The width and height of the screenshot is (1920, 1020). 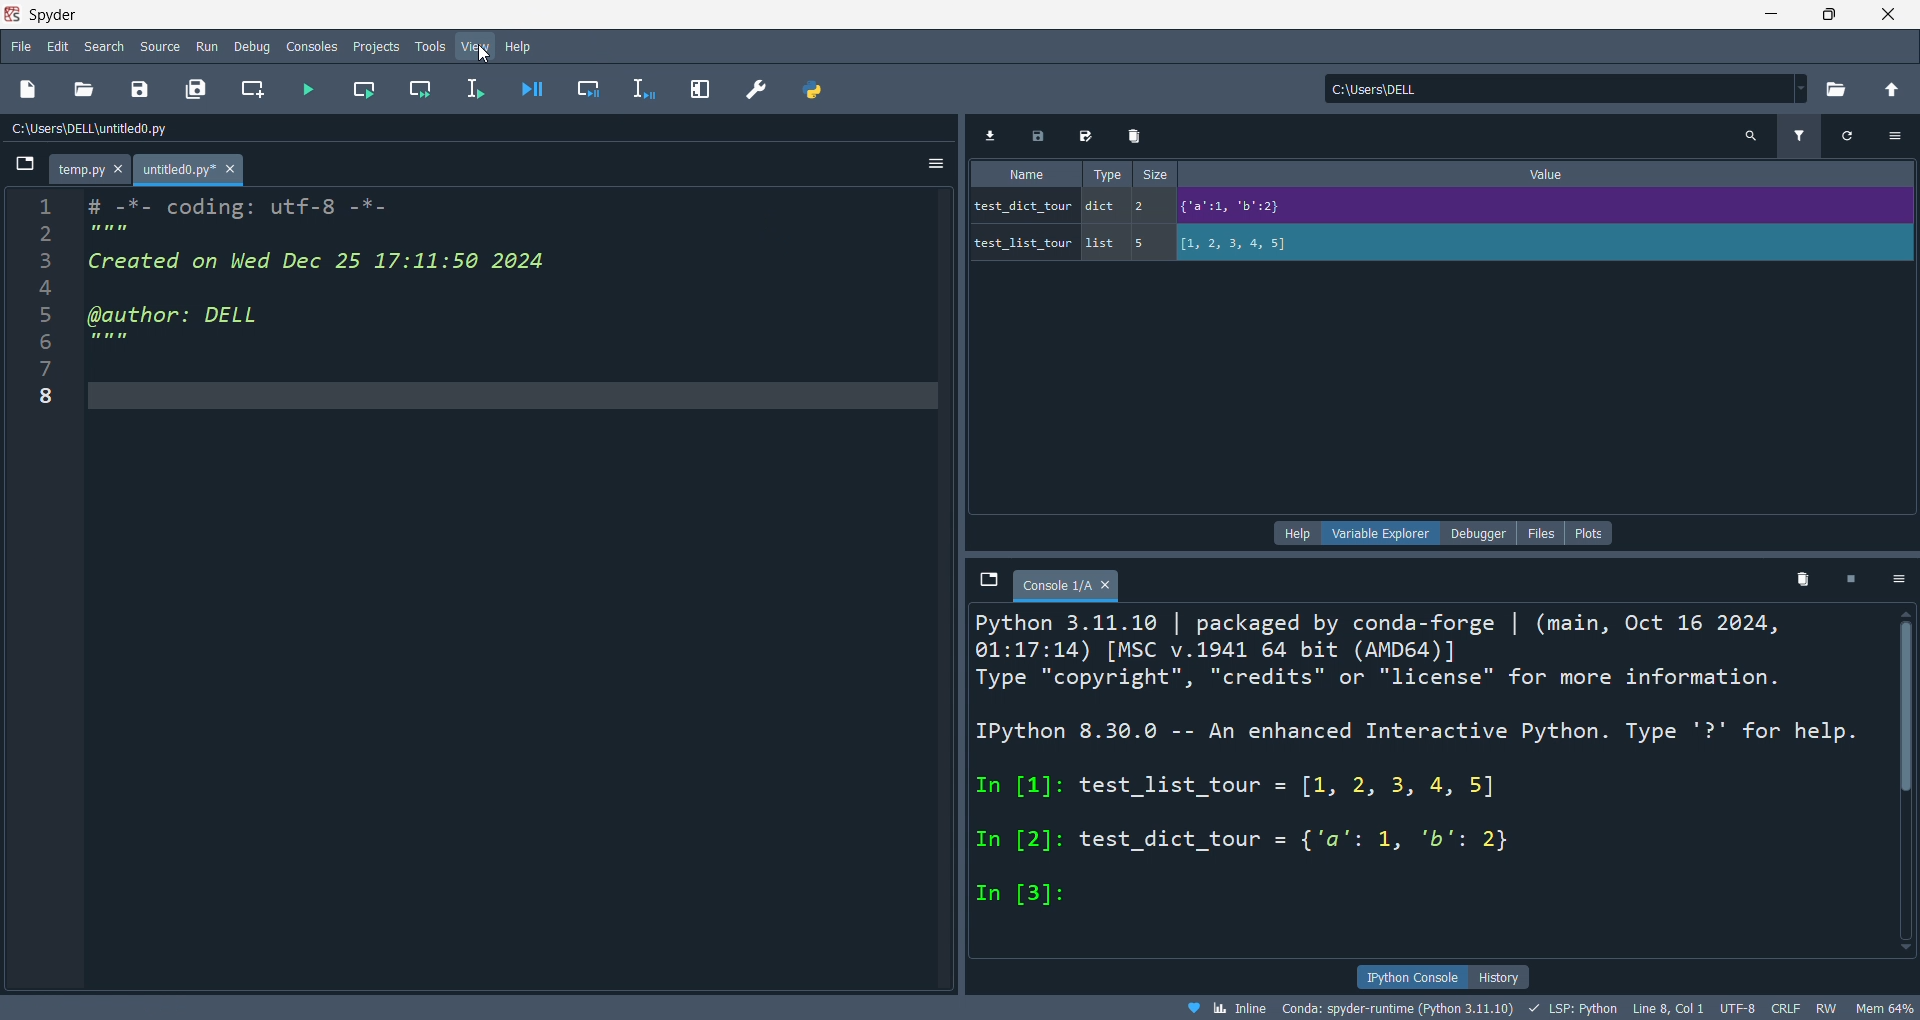 What do you see at coordinates (587, 90) in the screenshot?
I see `debug cell` at bounding box center [587, 90].